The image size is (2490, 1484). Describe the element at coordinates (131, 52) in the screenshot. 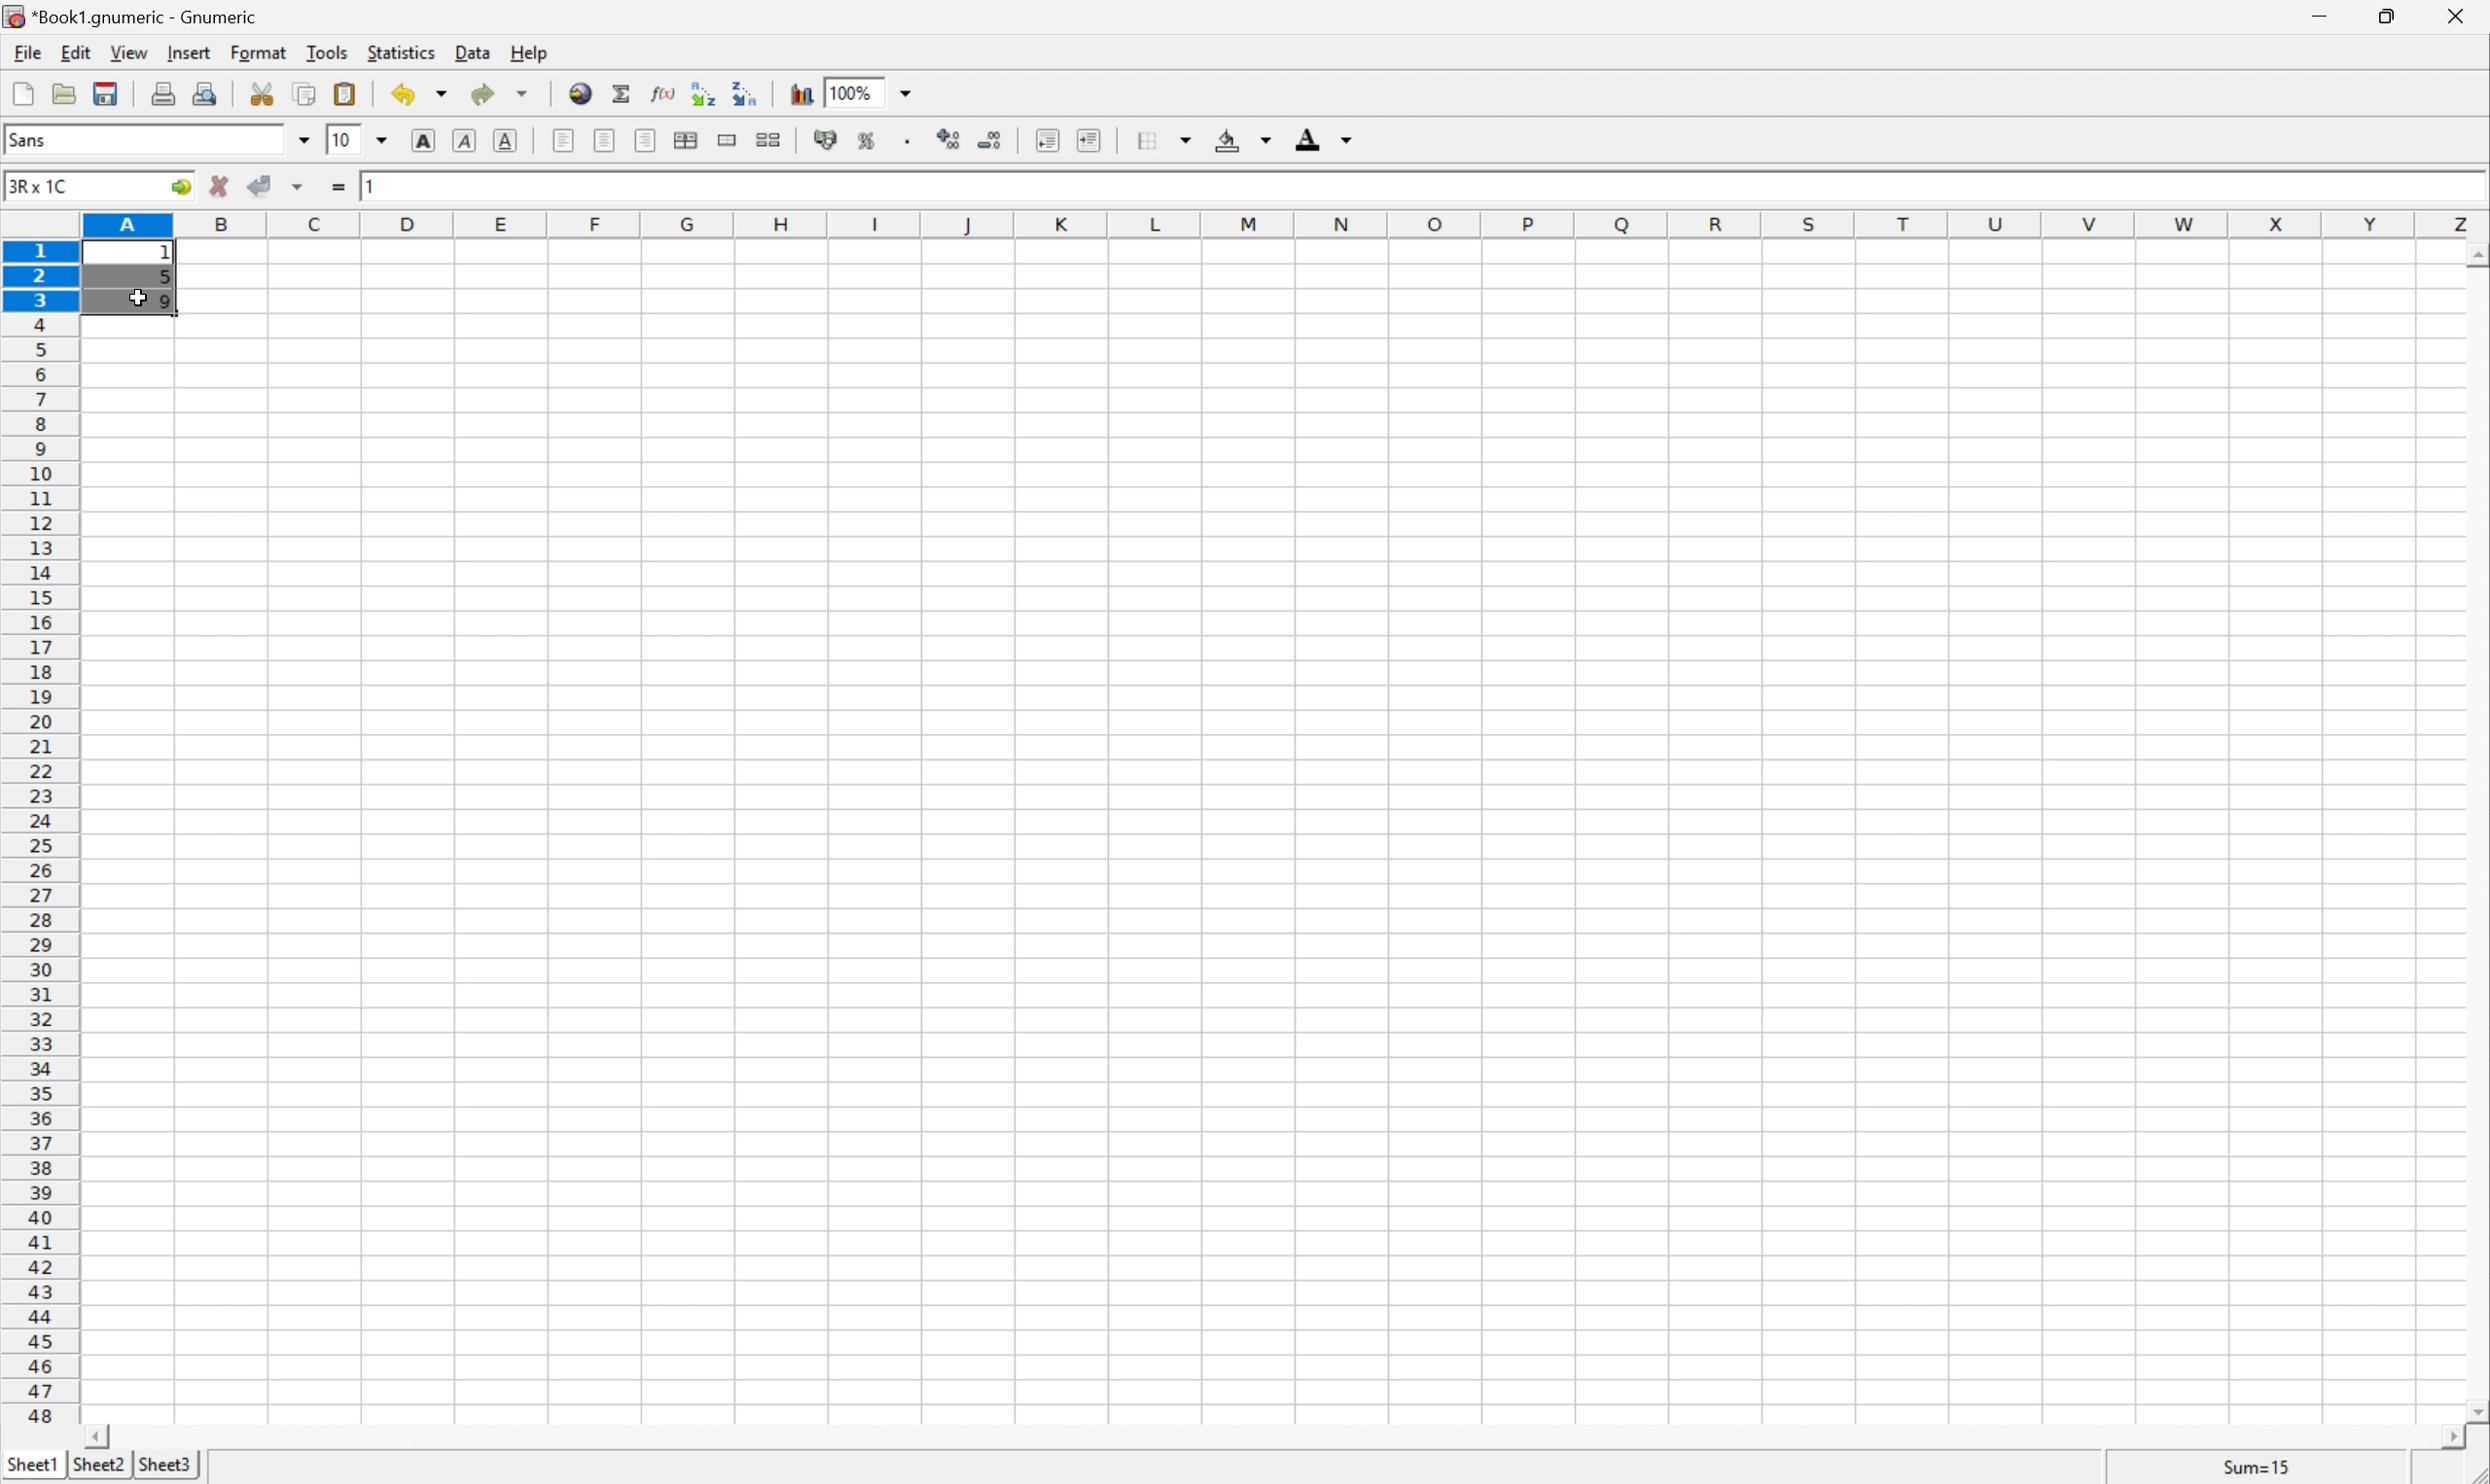

I see `view` at that location.